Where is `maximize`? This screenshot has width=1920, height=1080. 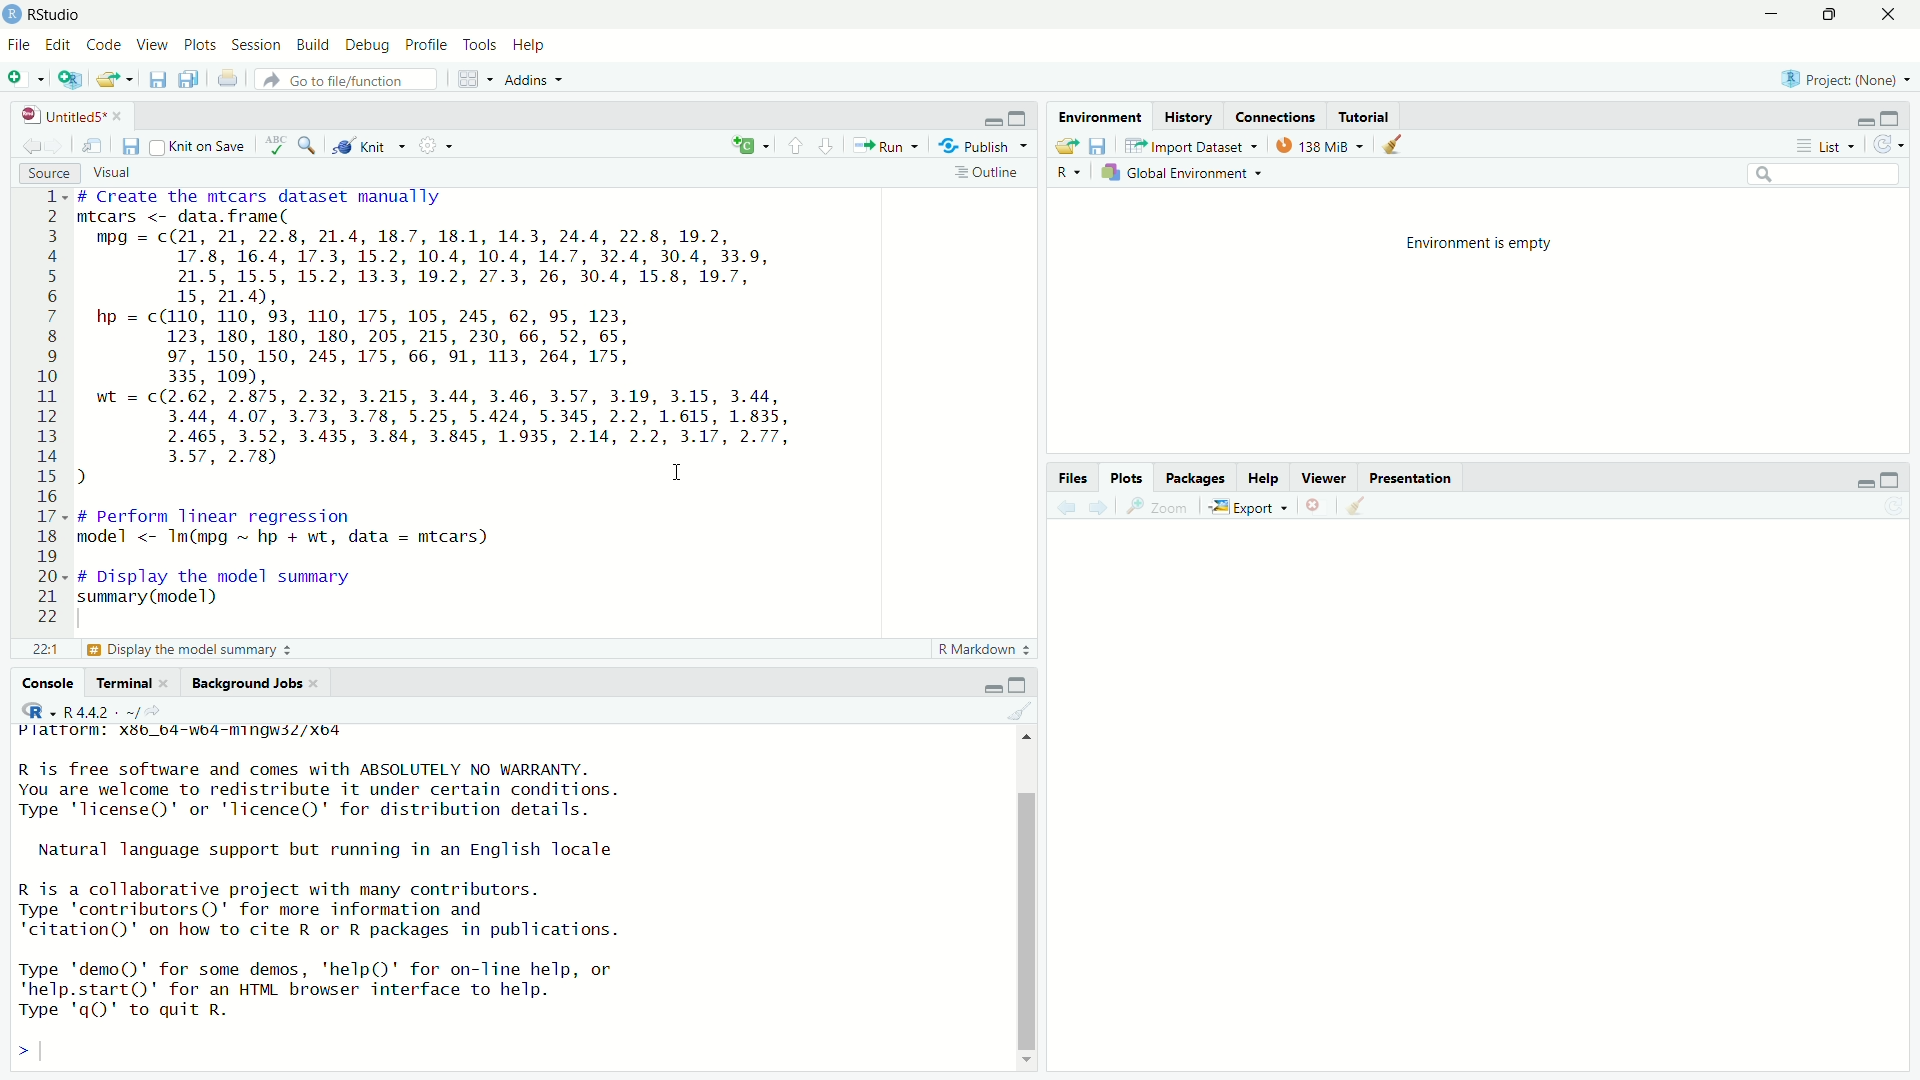 maximize is located at coordinates (1021, 682).